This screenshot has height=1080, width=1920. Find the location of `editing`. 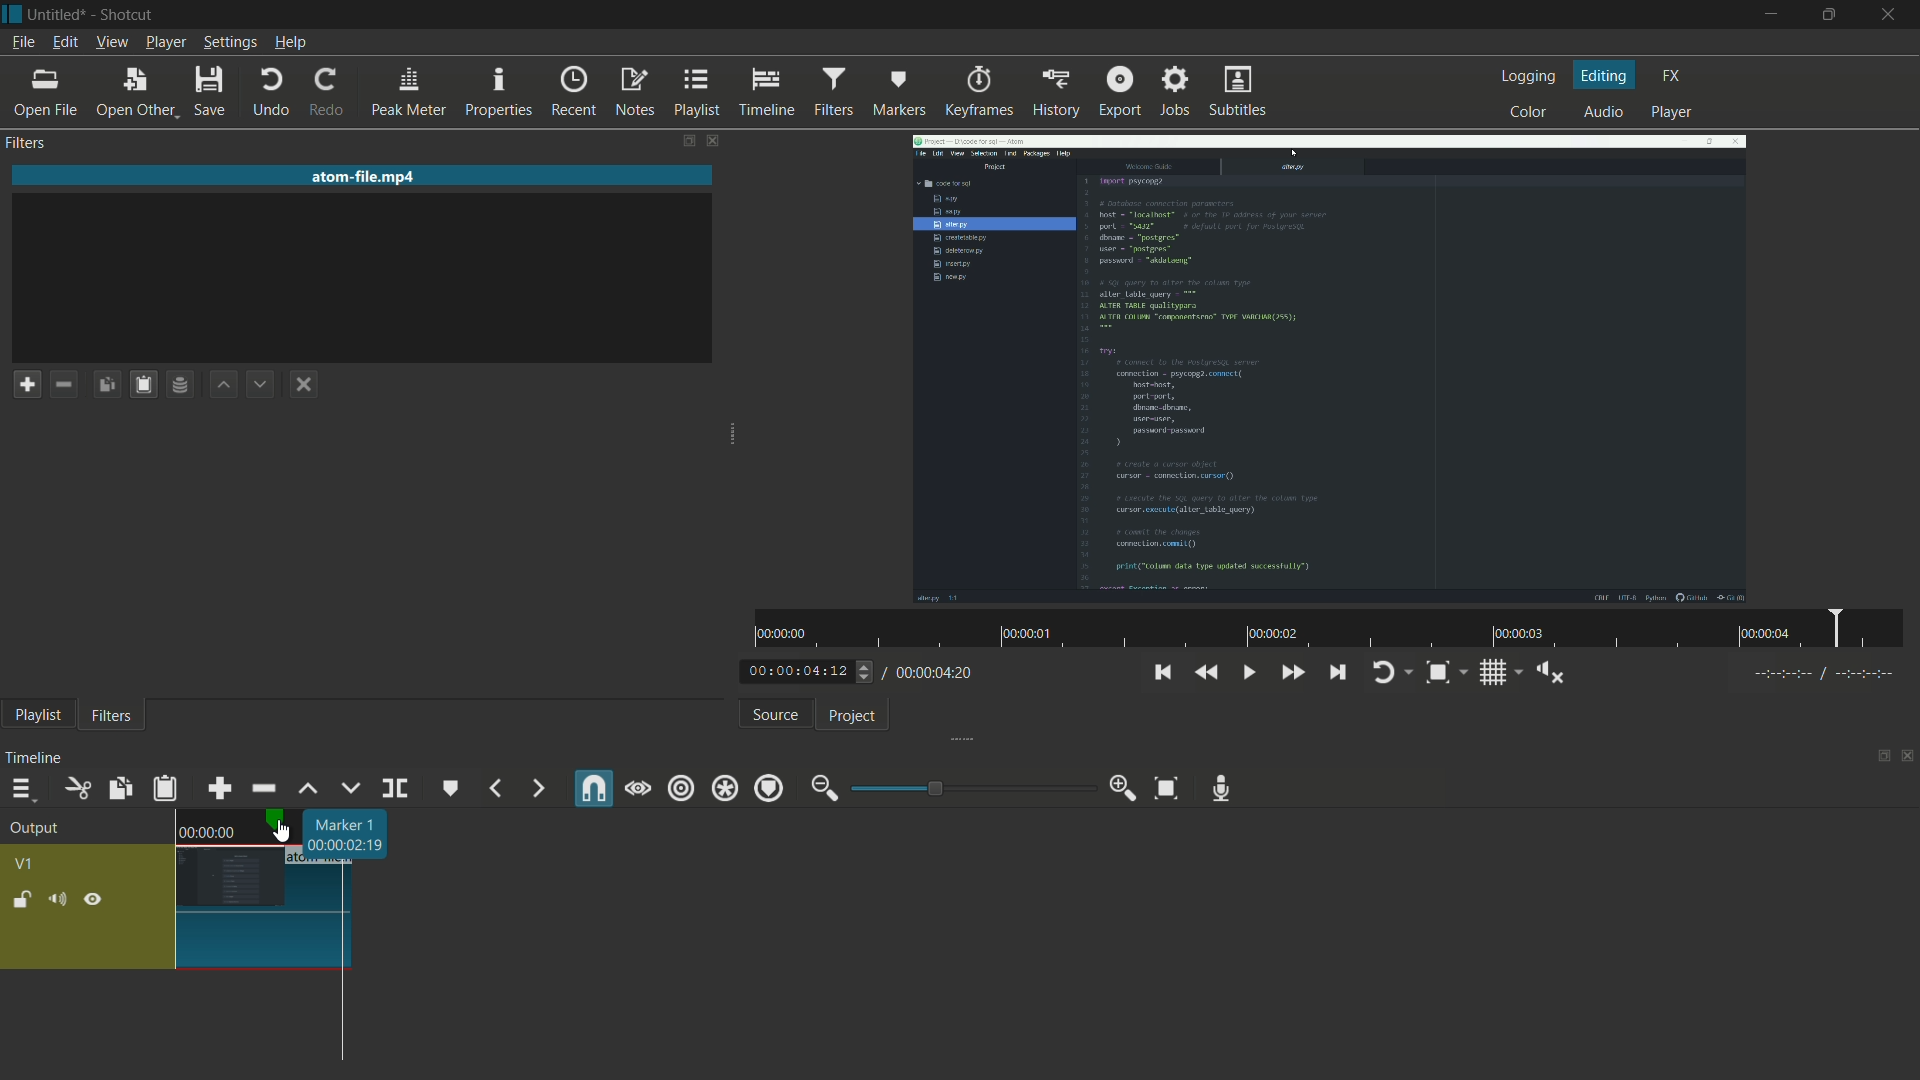

editing is located at coordinates (1603, 76).